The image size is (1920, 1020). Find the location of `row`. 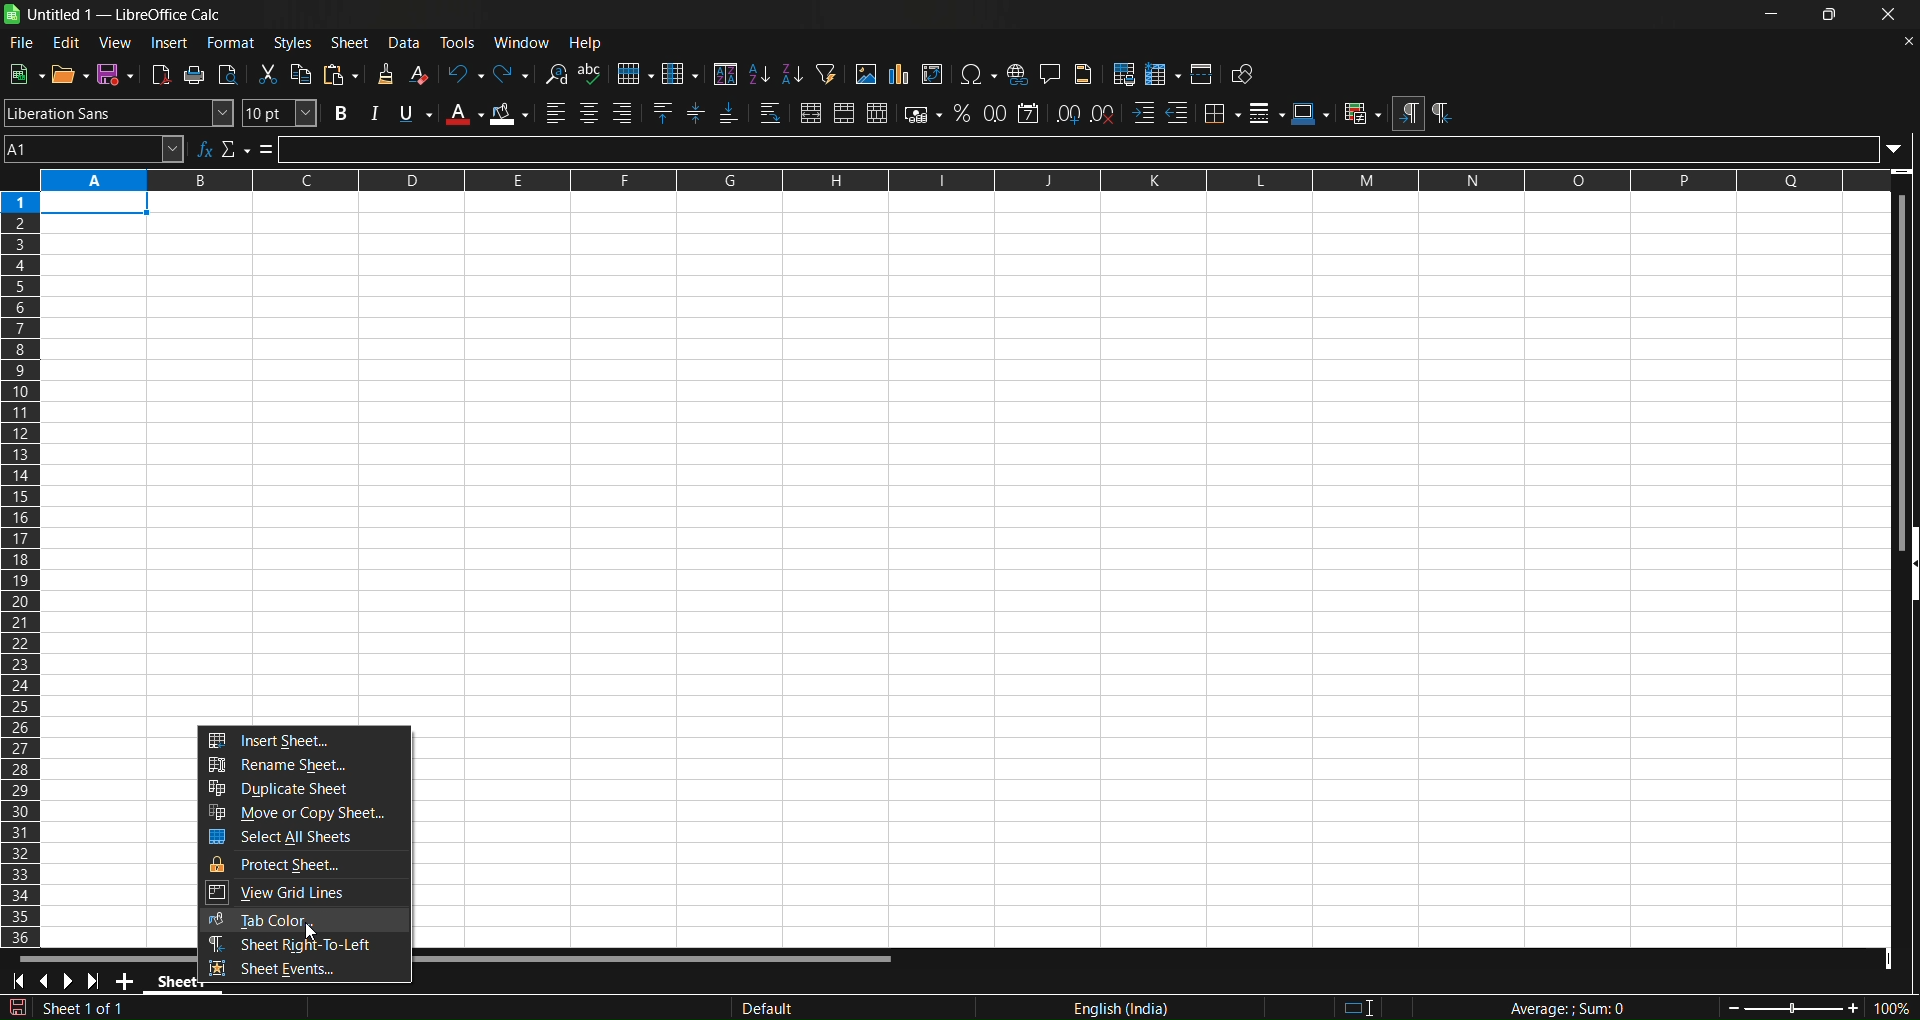

row is located at coordinates (635, 74).